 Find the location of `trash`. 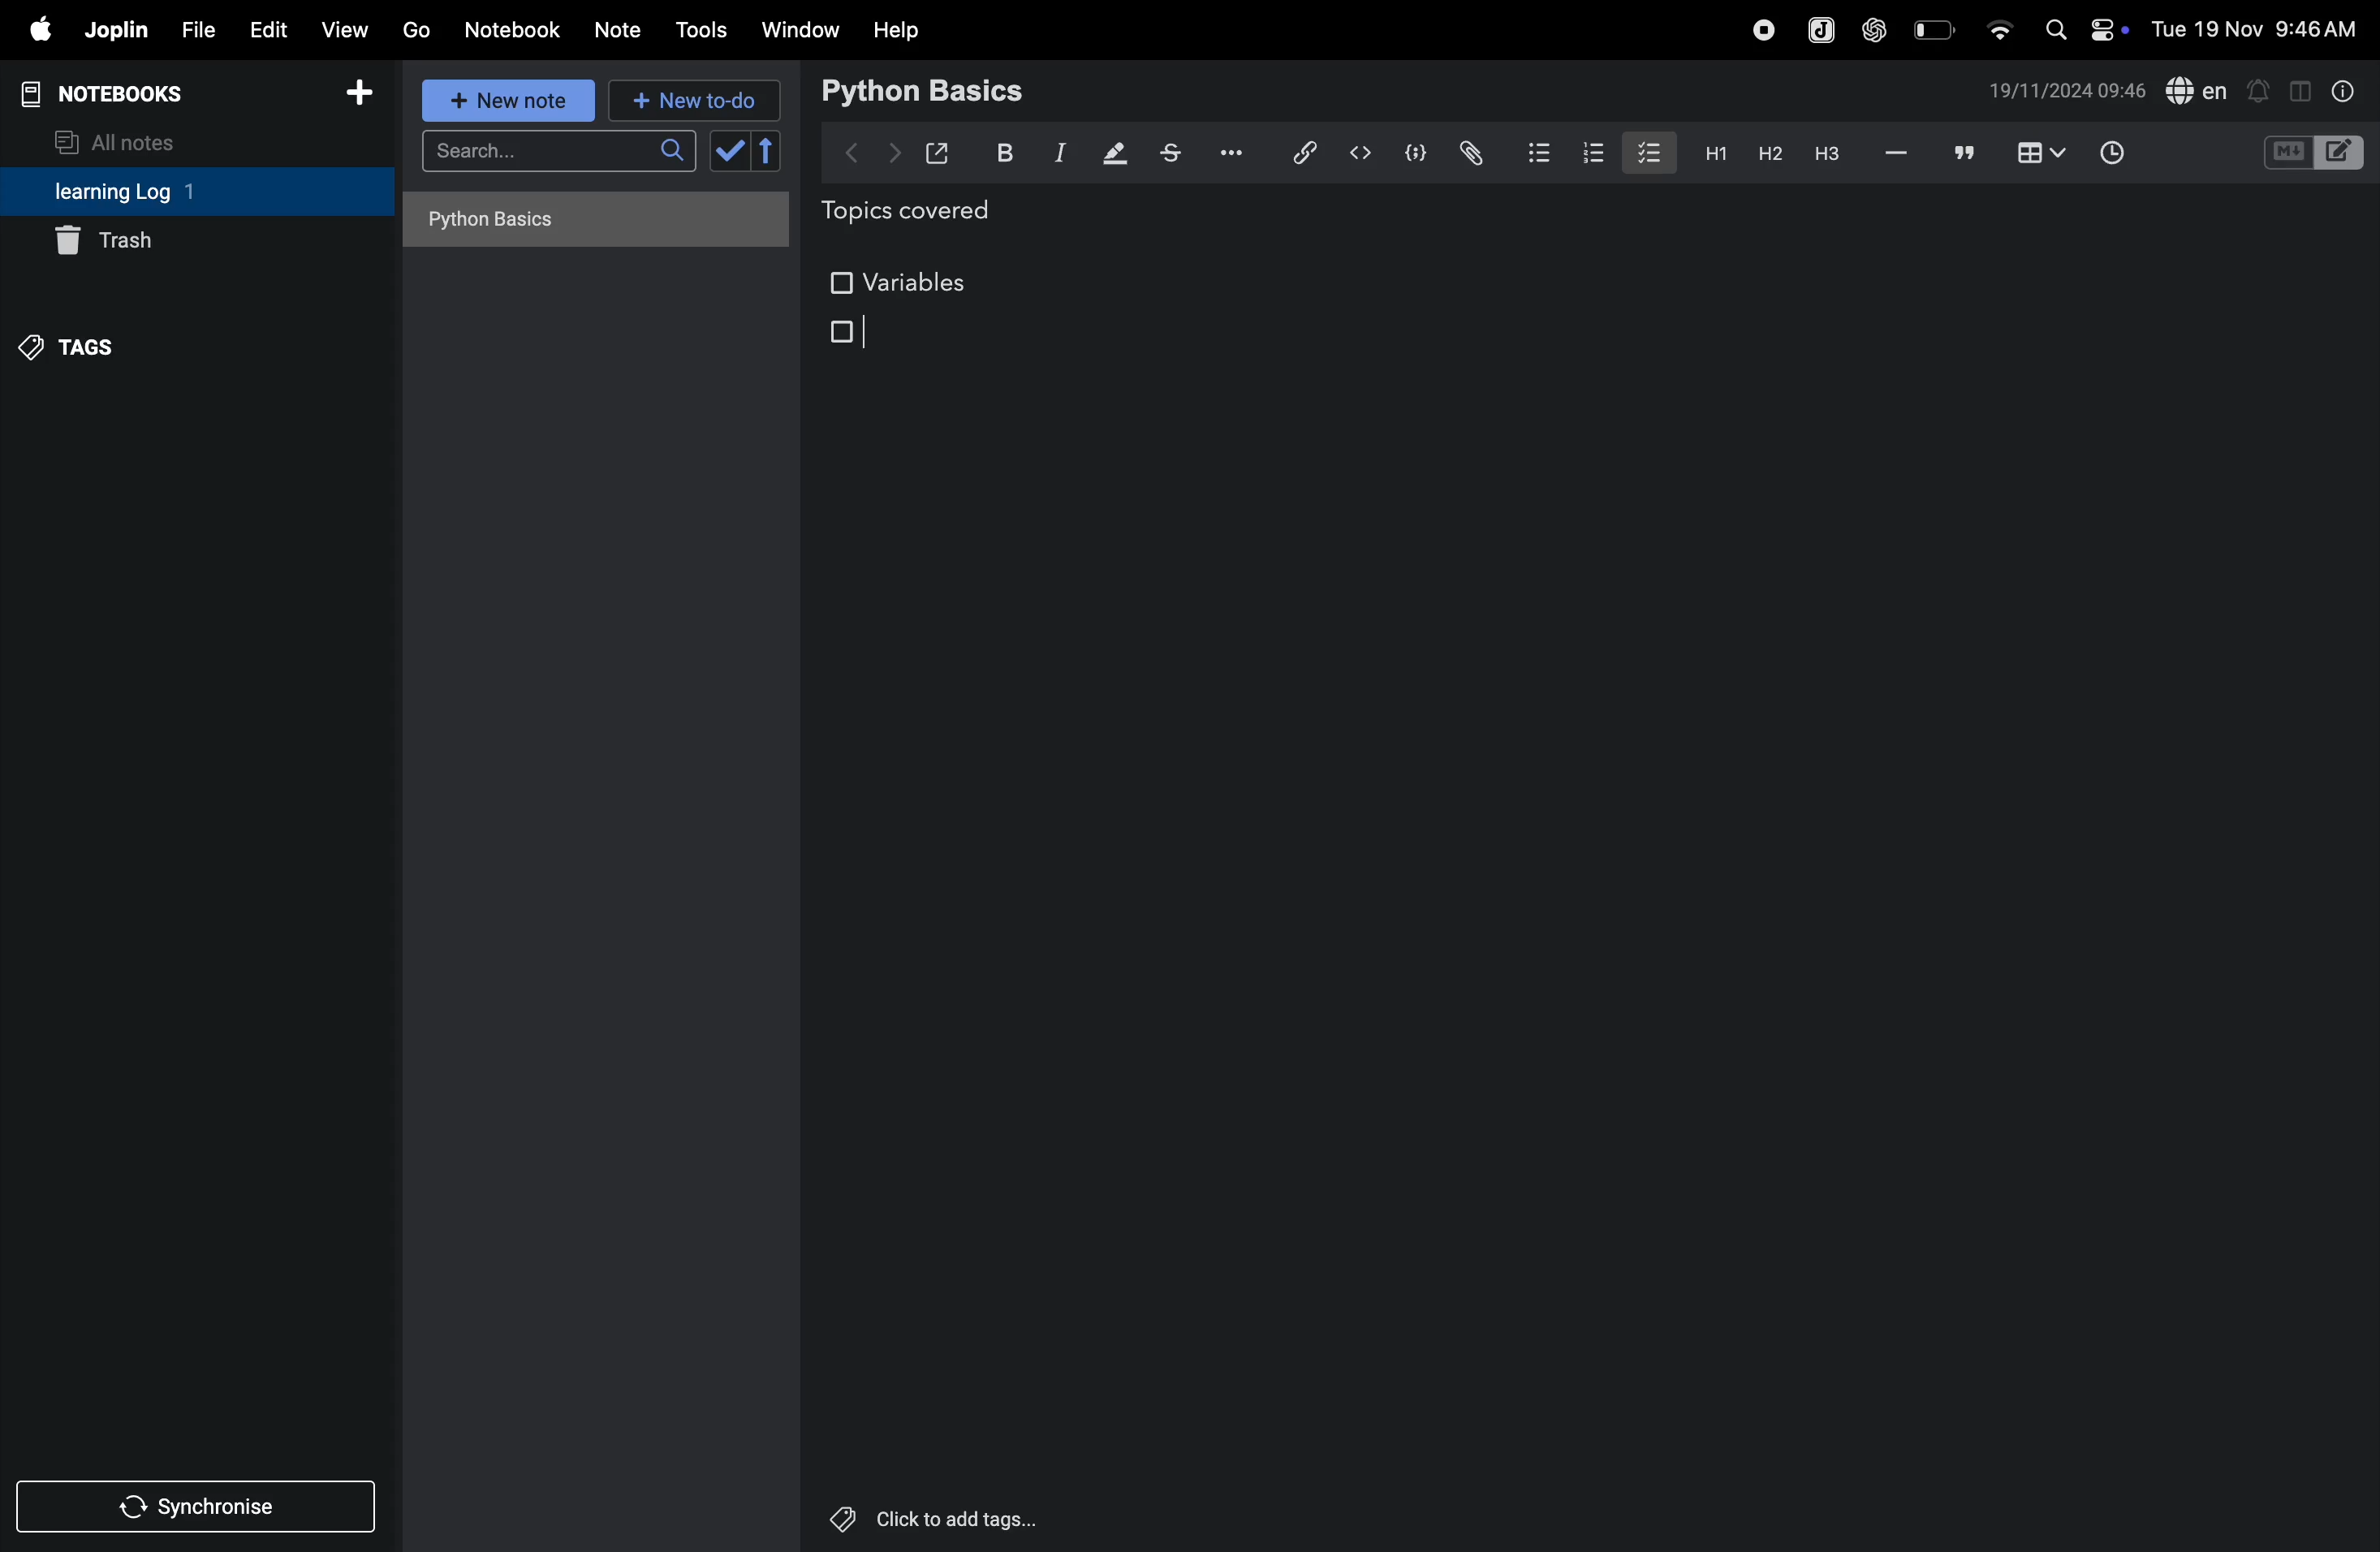

trash is located at coordinates (196, 242).